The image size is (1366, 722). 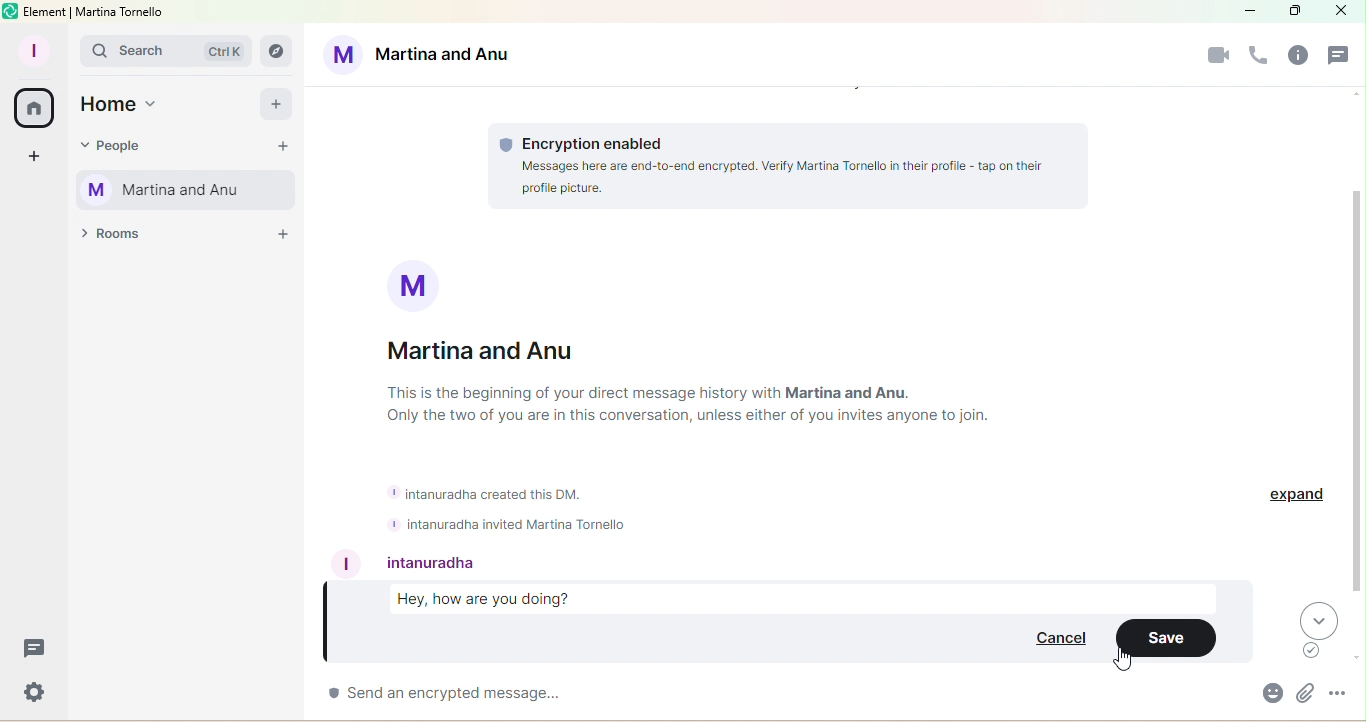 I want to click on Video call, so click(x=1217, y=58).